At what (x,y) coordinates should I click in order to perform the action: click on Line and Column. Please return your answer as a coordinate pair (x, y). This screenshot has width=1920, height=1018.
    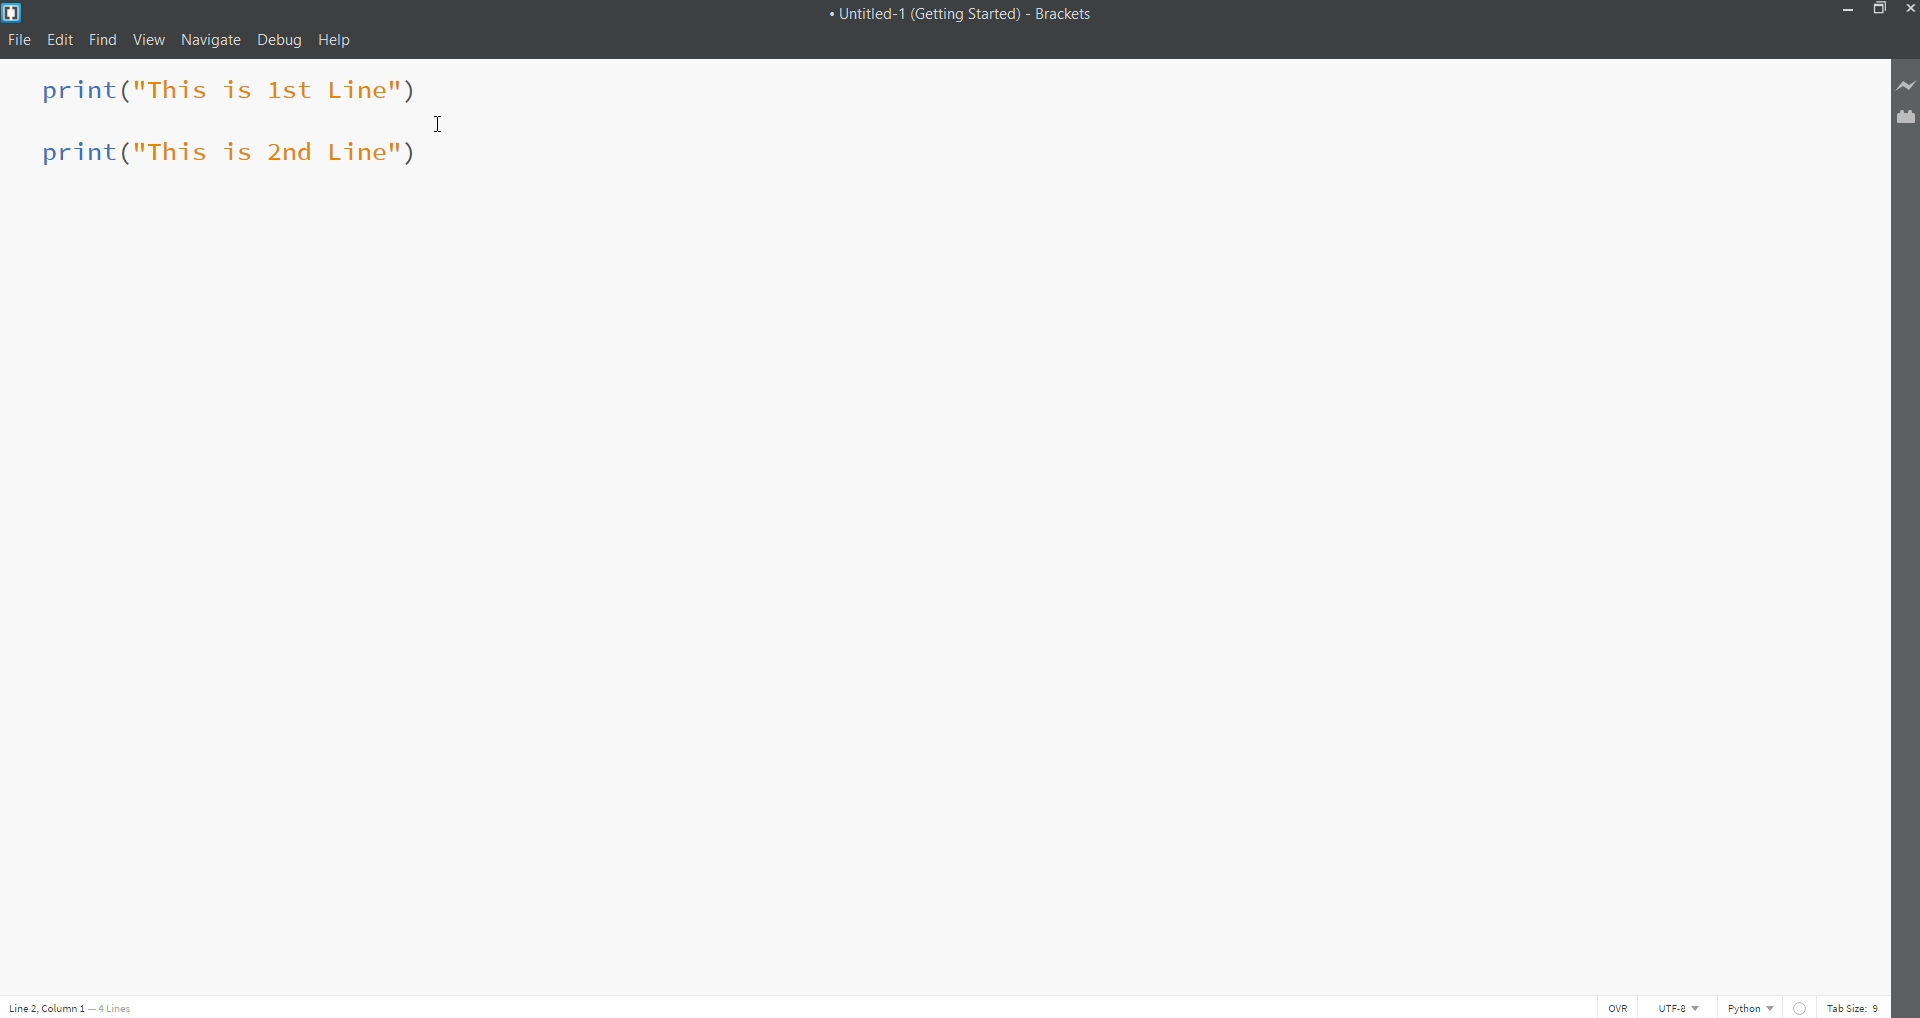
    Looking at the image, I should click on (83, 995).